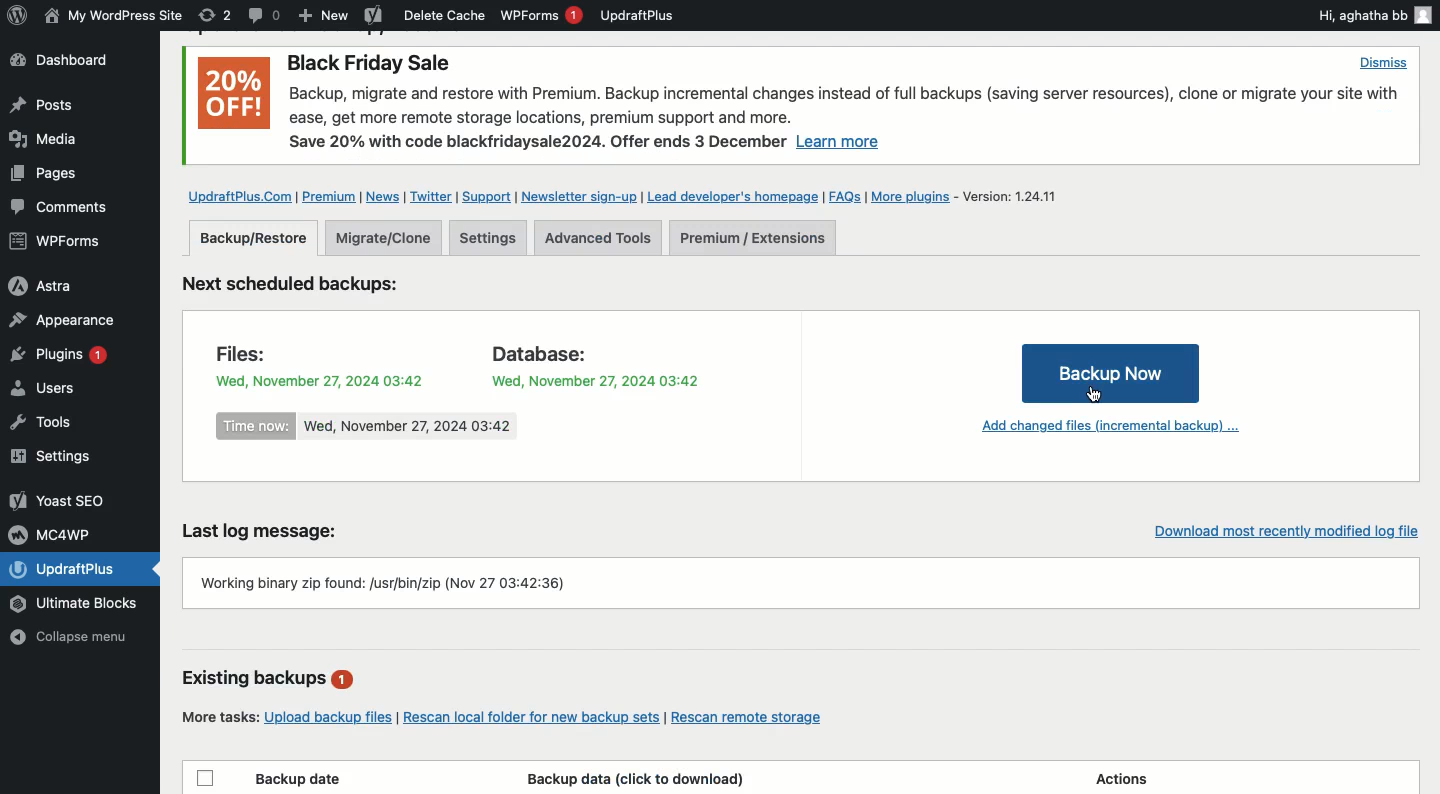 This screenshot has width=1440, height=794. What do you see at coordinates (270, 680) in the screenshot?
I see `Existing backups 1` at bounding box center [270, 680].